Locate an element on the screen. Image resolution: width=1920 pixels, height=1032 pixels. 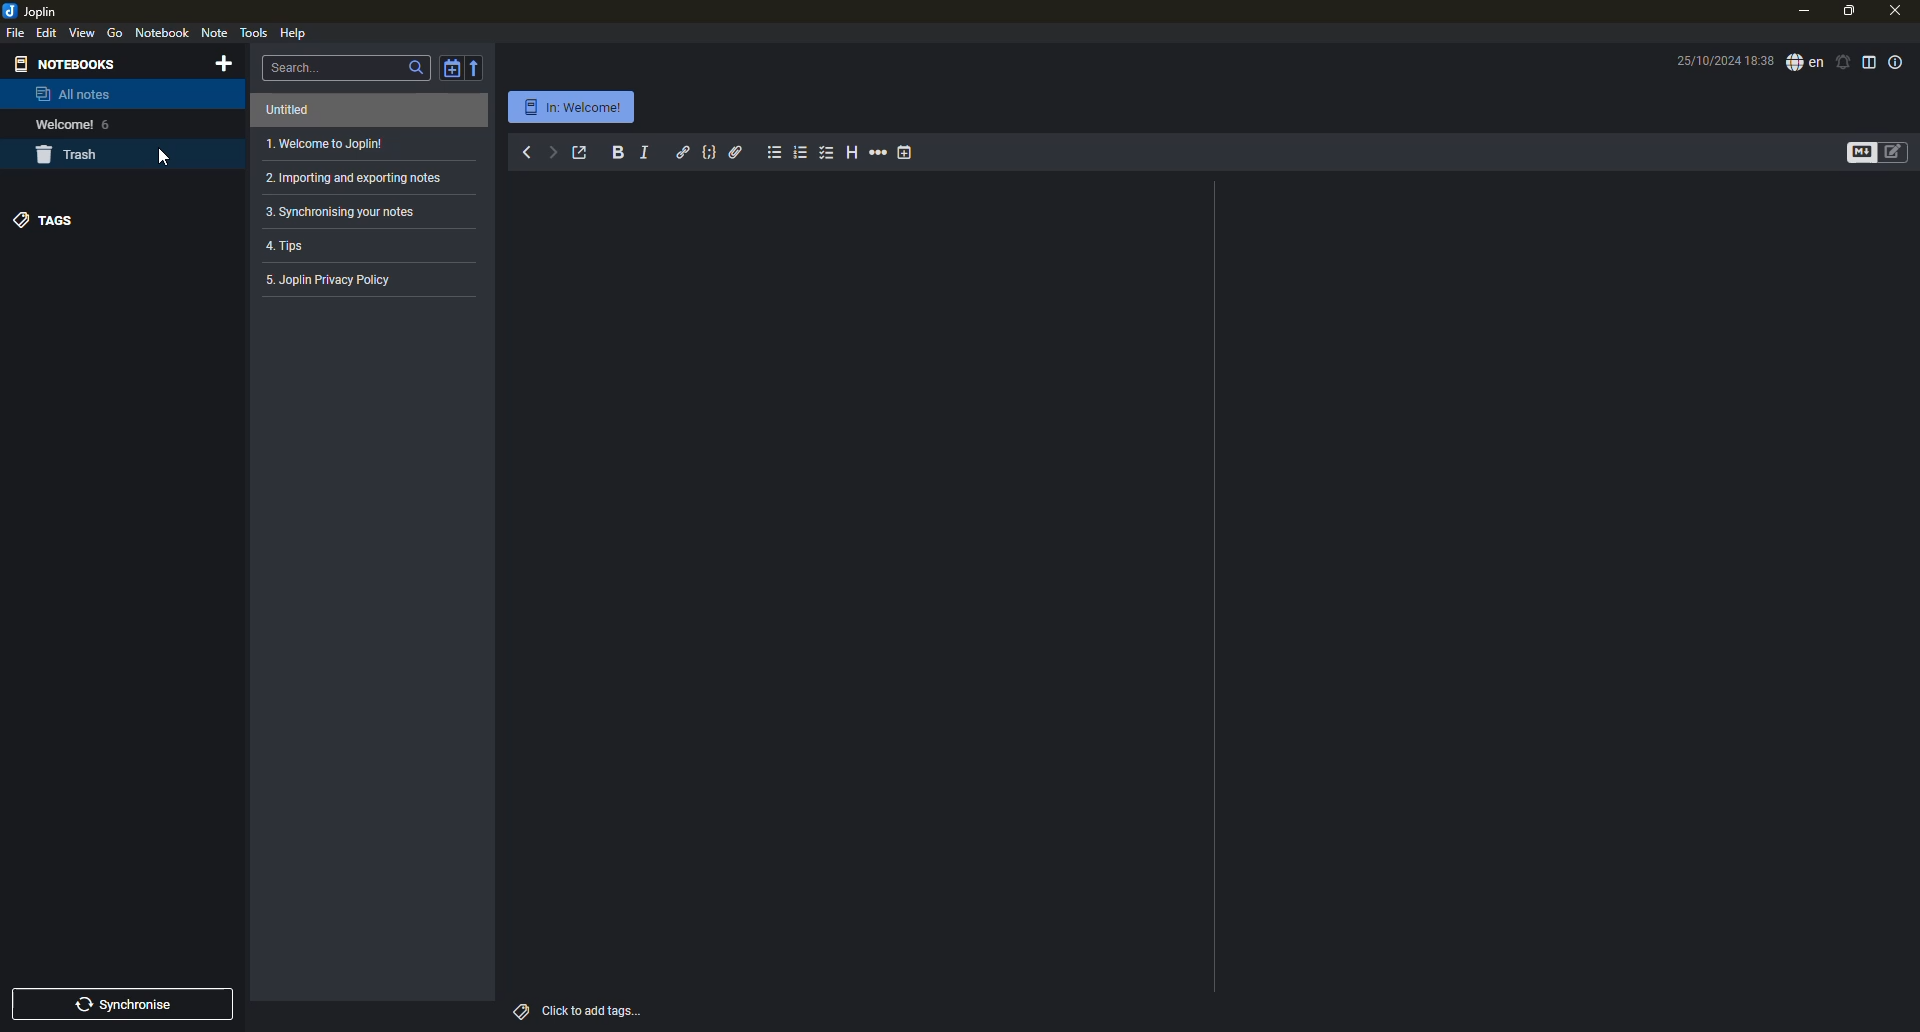
notebooks is located at coordinates (69, 63).